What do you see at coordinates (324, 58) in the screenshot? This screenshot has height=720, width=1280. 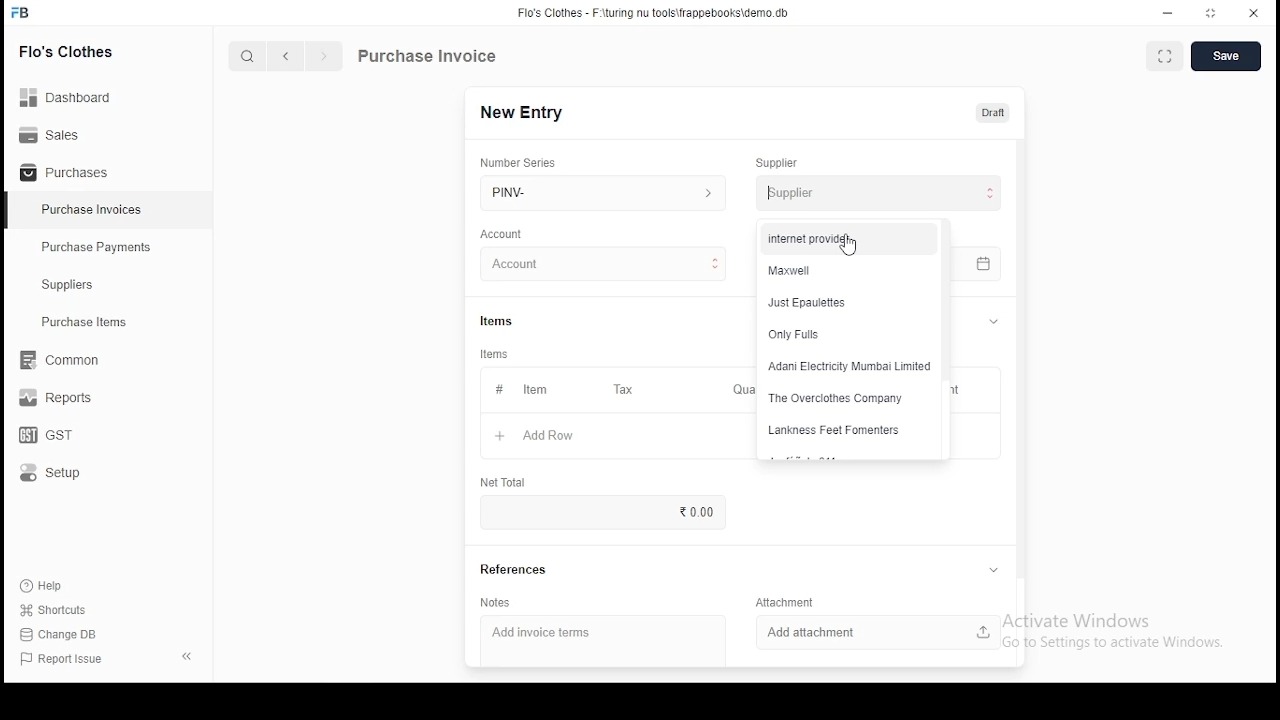 I see `next` at bounding box center [324, 58].